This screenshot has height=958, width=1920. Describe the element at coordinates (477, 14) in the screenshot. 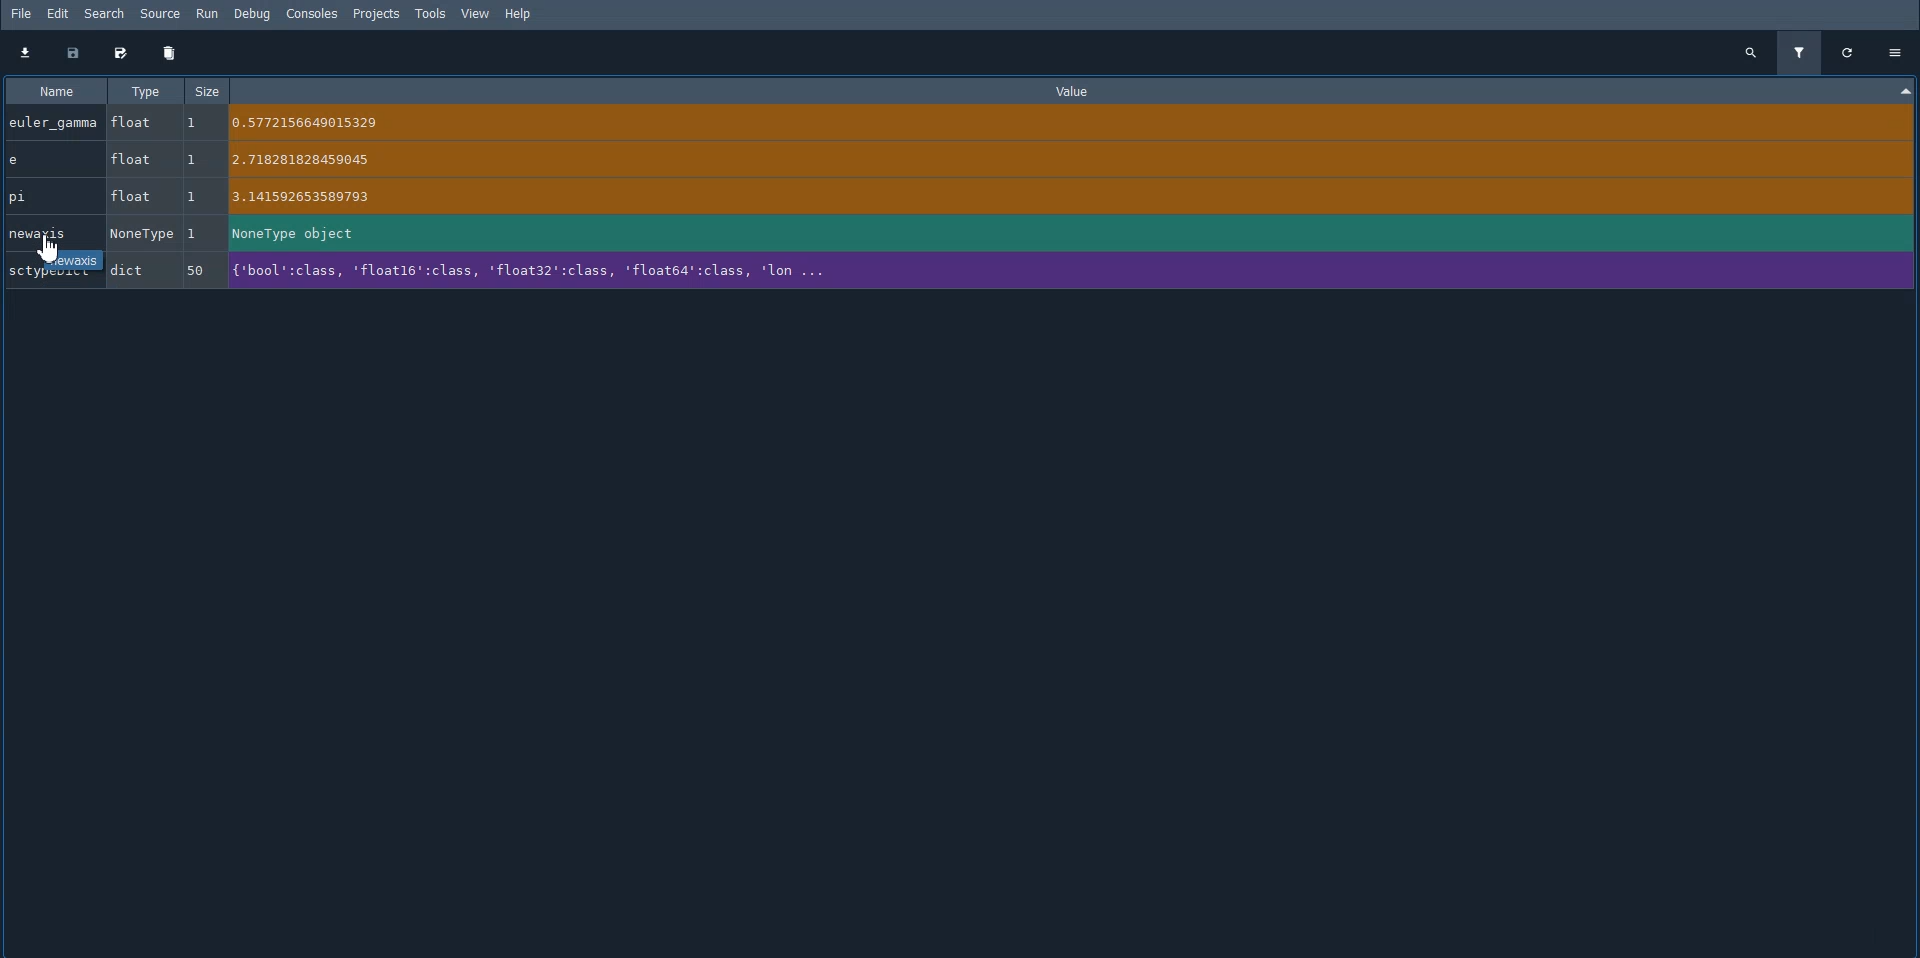

I see `View` at that location.